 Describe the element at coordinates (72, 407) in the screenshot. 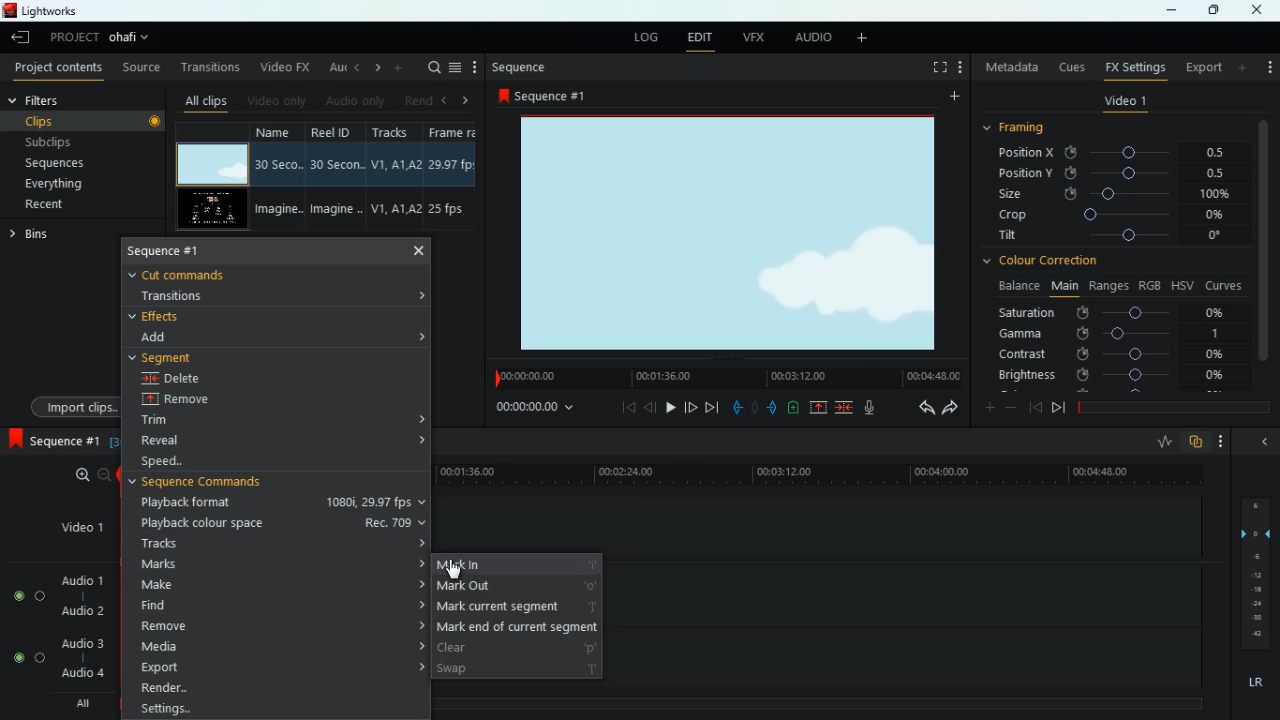

I see `import clips` at that location.